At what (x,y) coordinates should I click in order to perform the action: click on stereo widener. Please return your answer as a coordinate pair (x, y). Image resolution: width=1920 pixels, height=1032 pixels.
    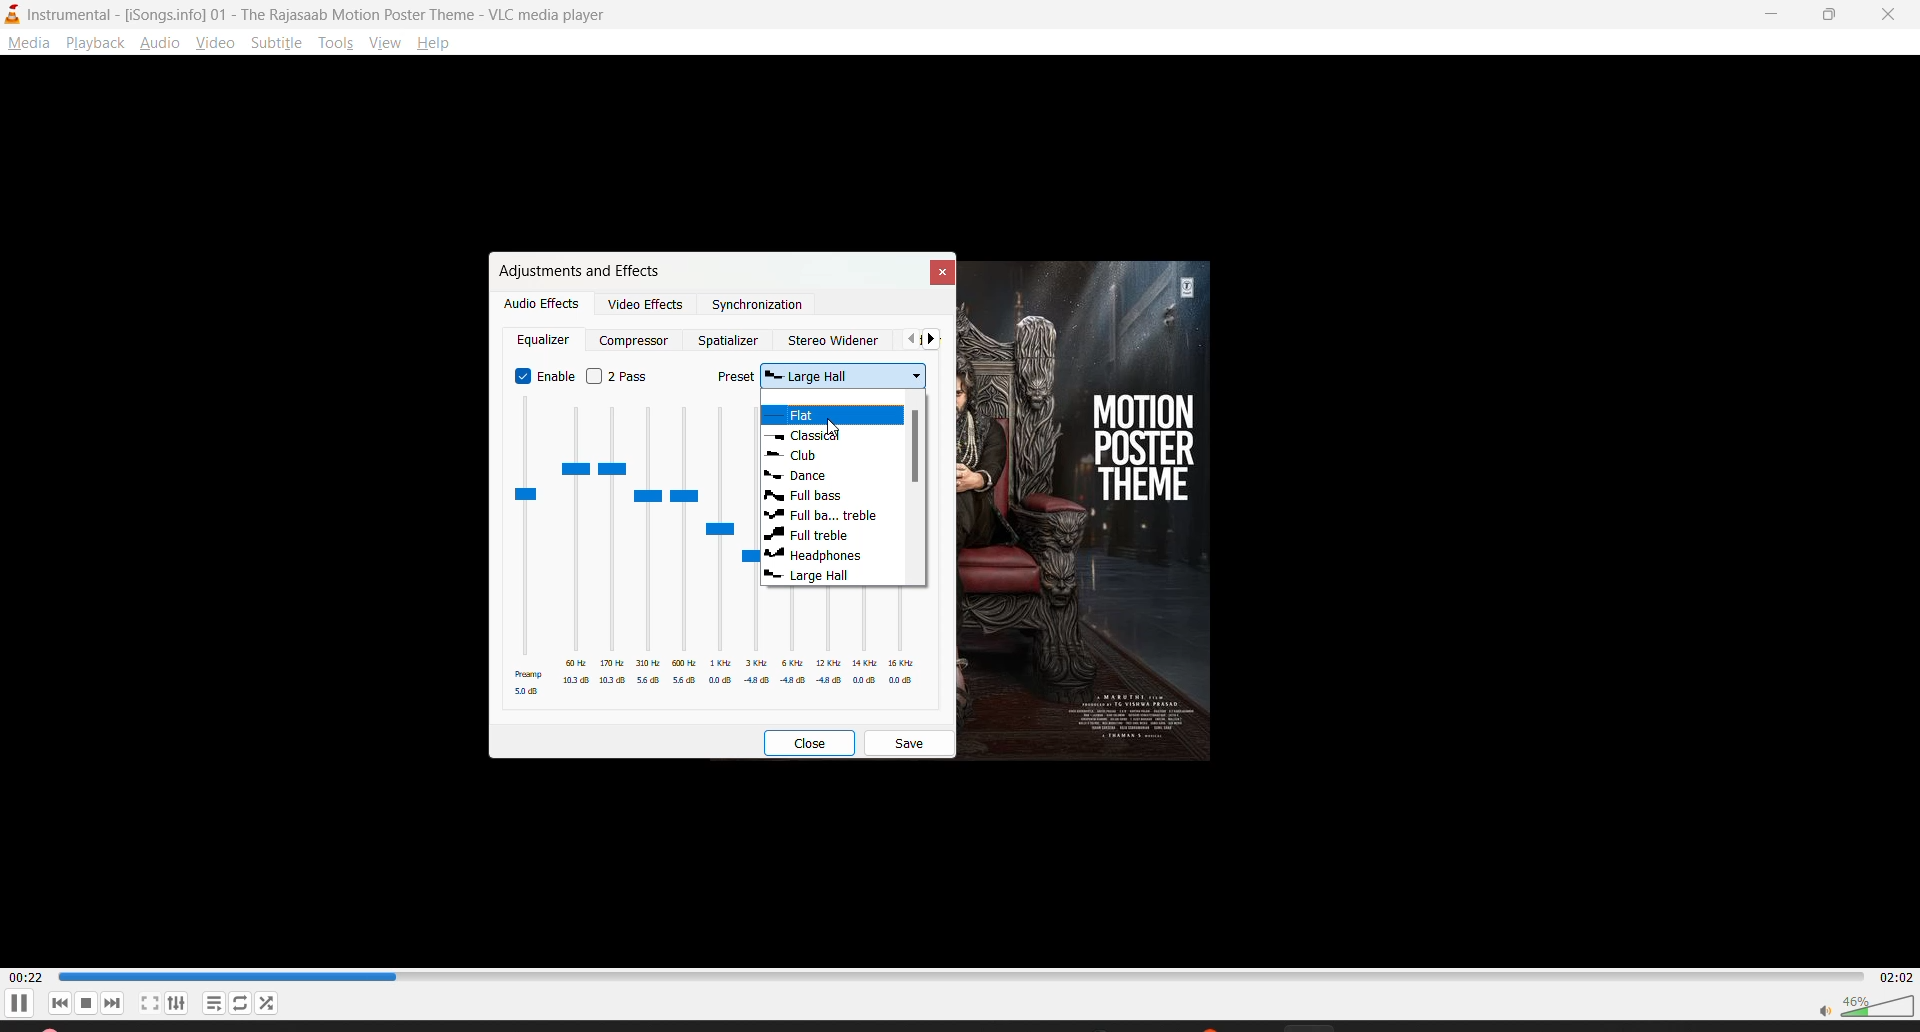
    Looking at the image, I should click on (838, 337).